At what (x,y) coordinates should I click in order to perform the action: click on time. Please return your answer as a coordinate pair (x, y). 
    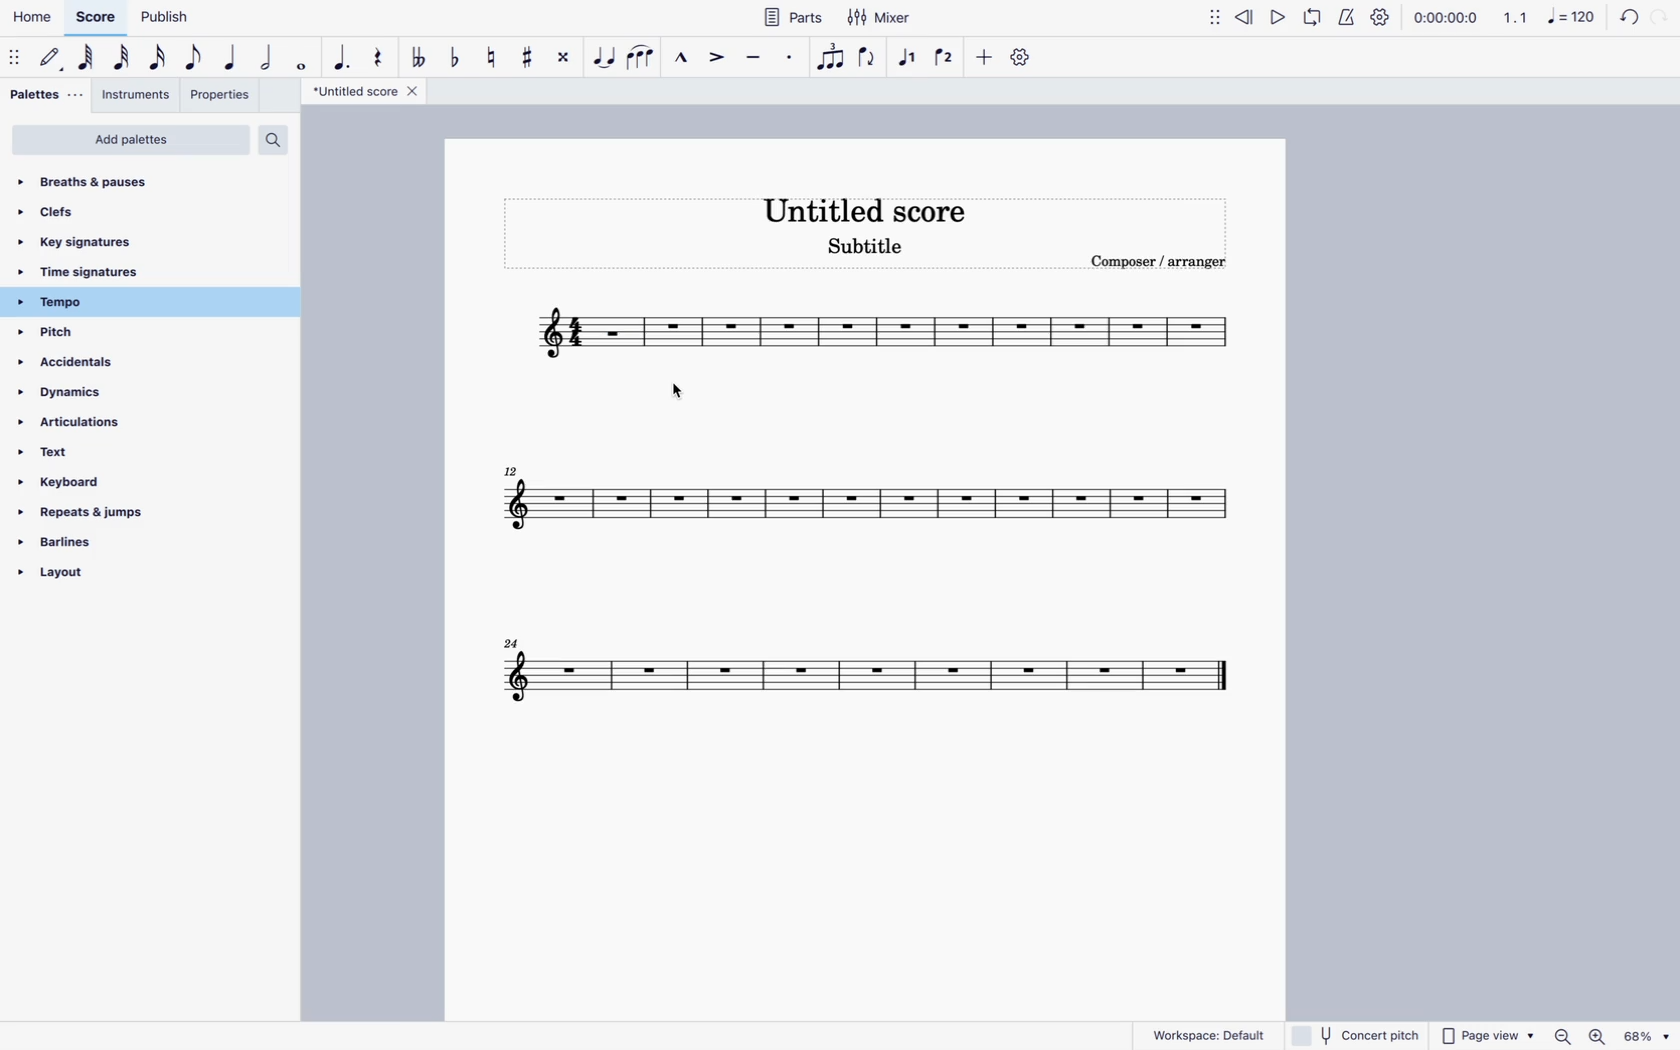
    Looking at the image, I should click on (1446, 18).